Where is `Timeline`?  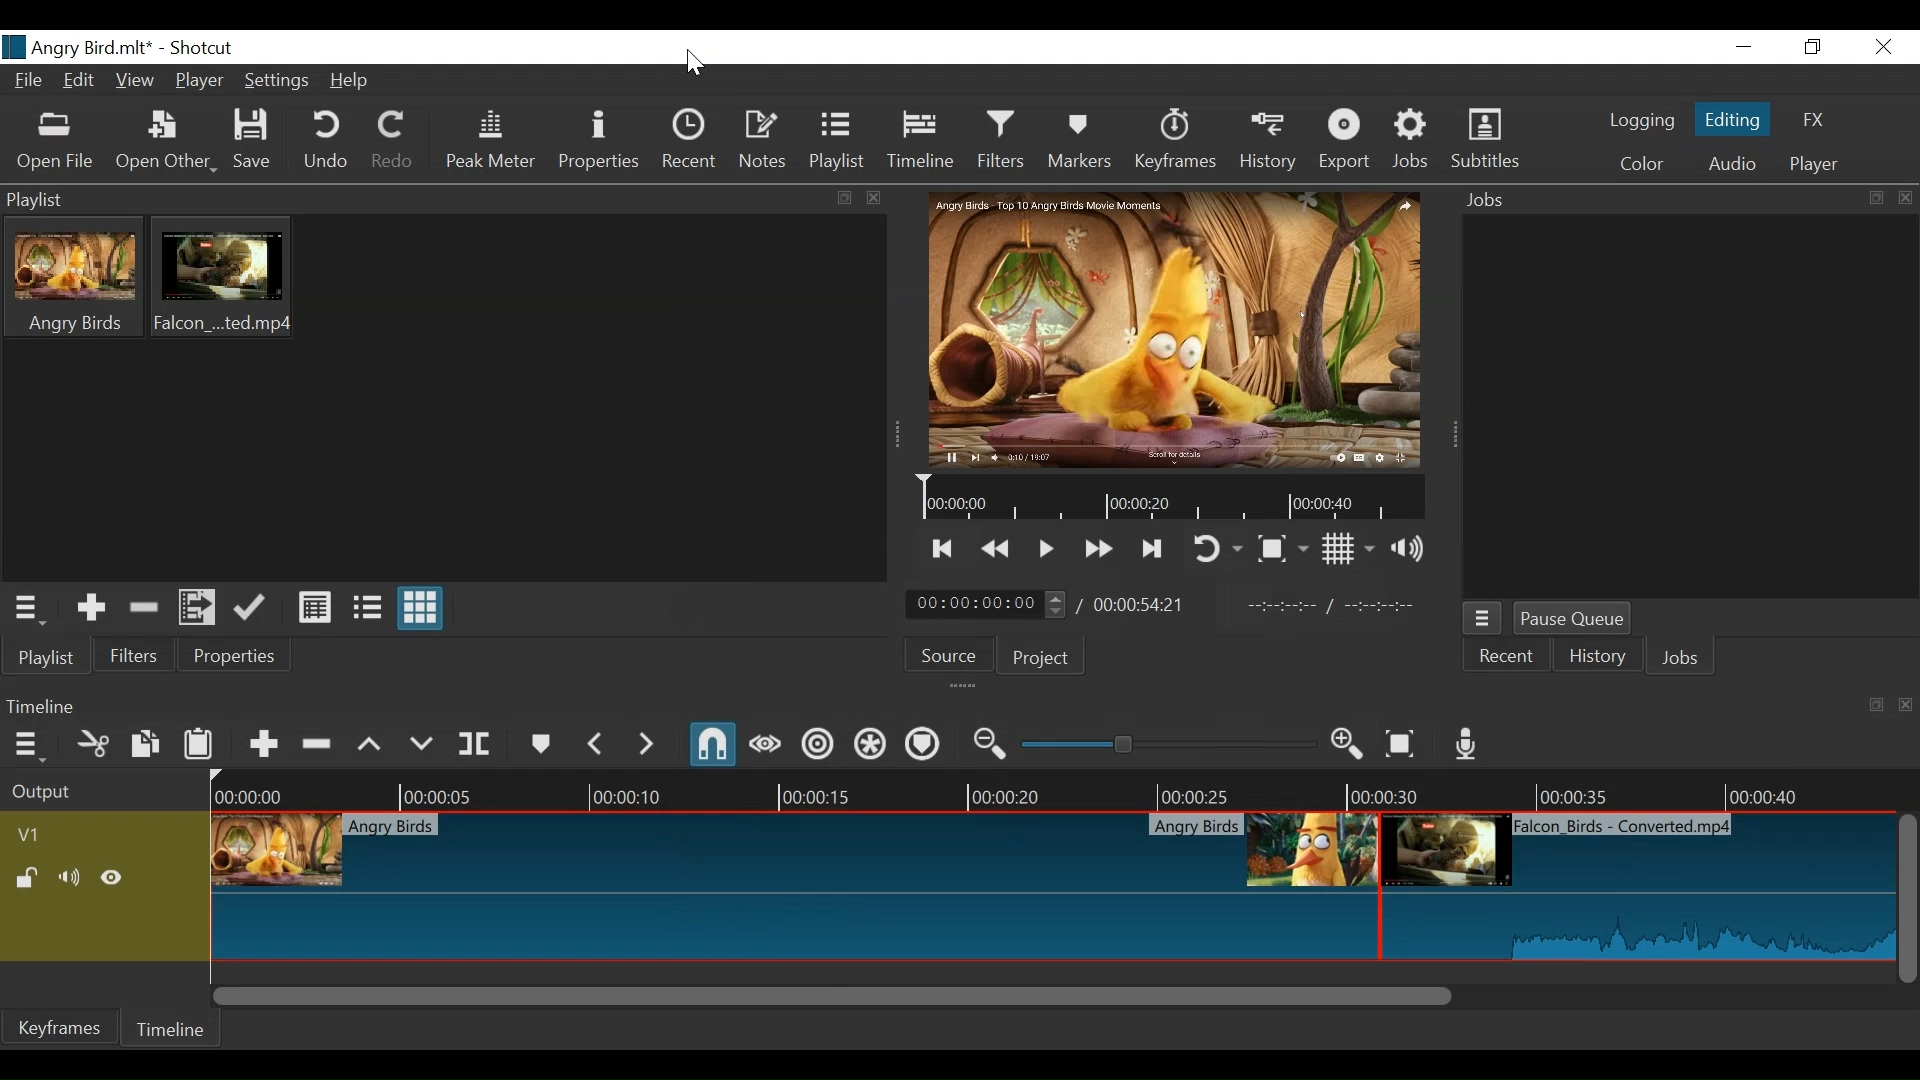 Timeline is located at coordinates (170, 1028).